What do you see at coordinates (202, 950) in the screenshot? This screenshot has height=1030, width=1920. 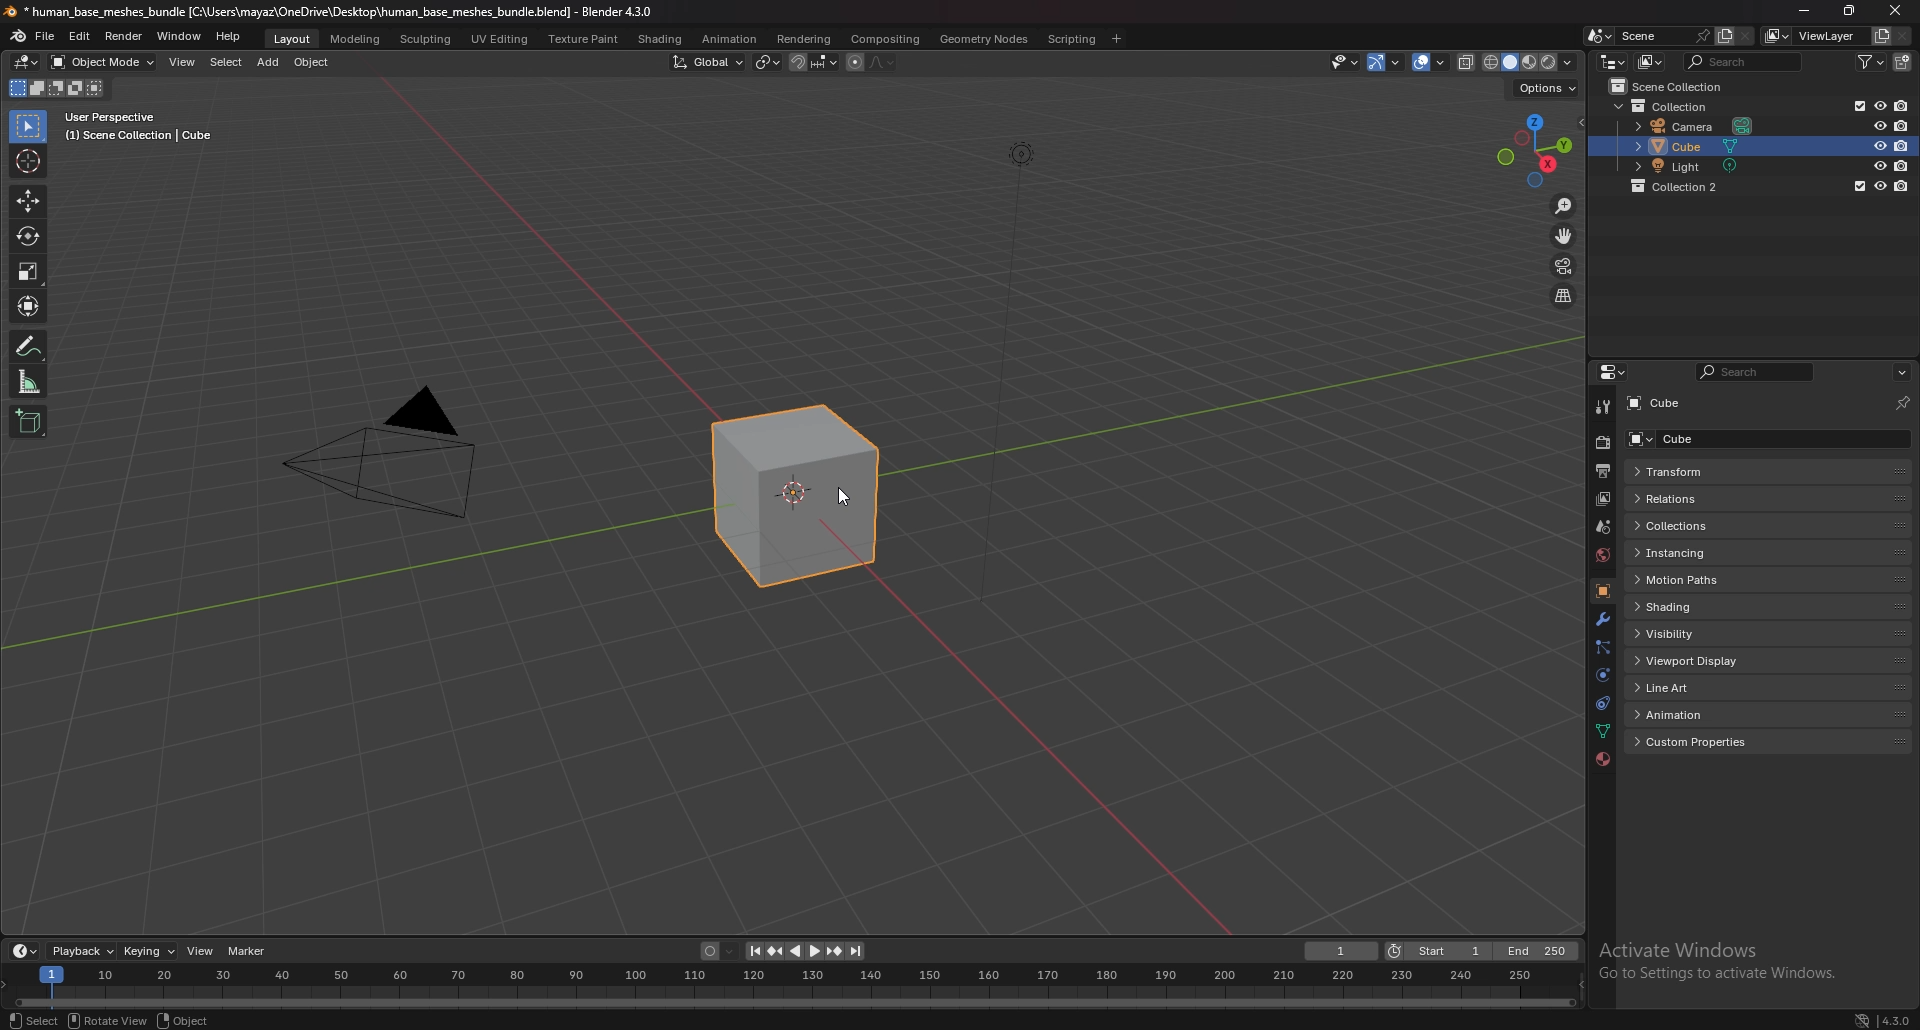 I see `view` at bounding box center [202, 950].